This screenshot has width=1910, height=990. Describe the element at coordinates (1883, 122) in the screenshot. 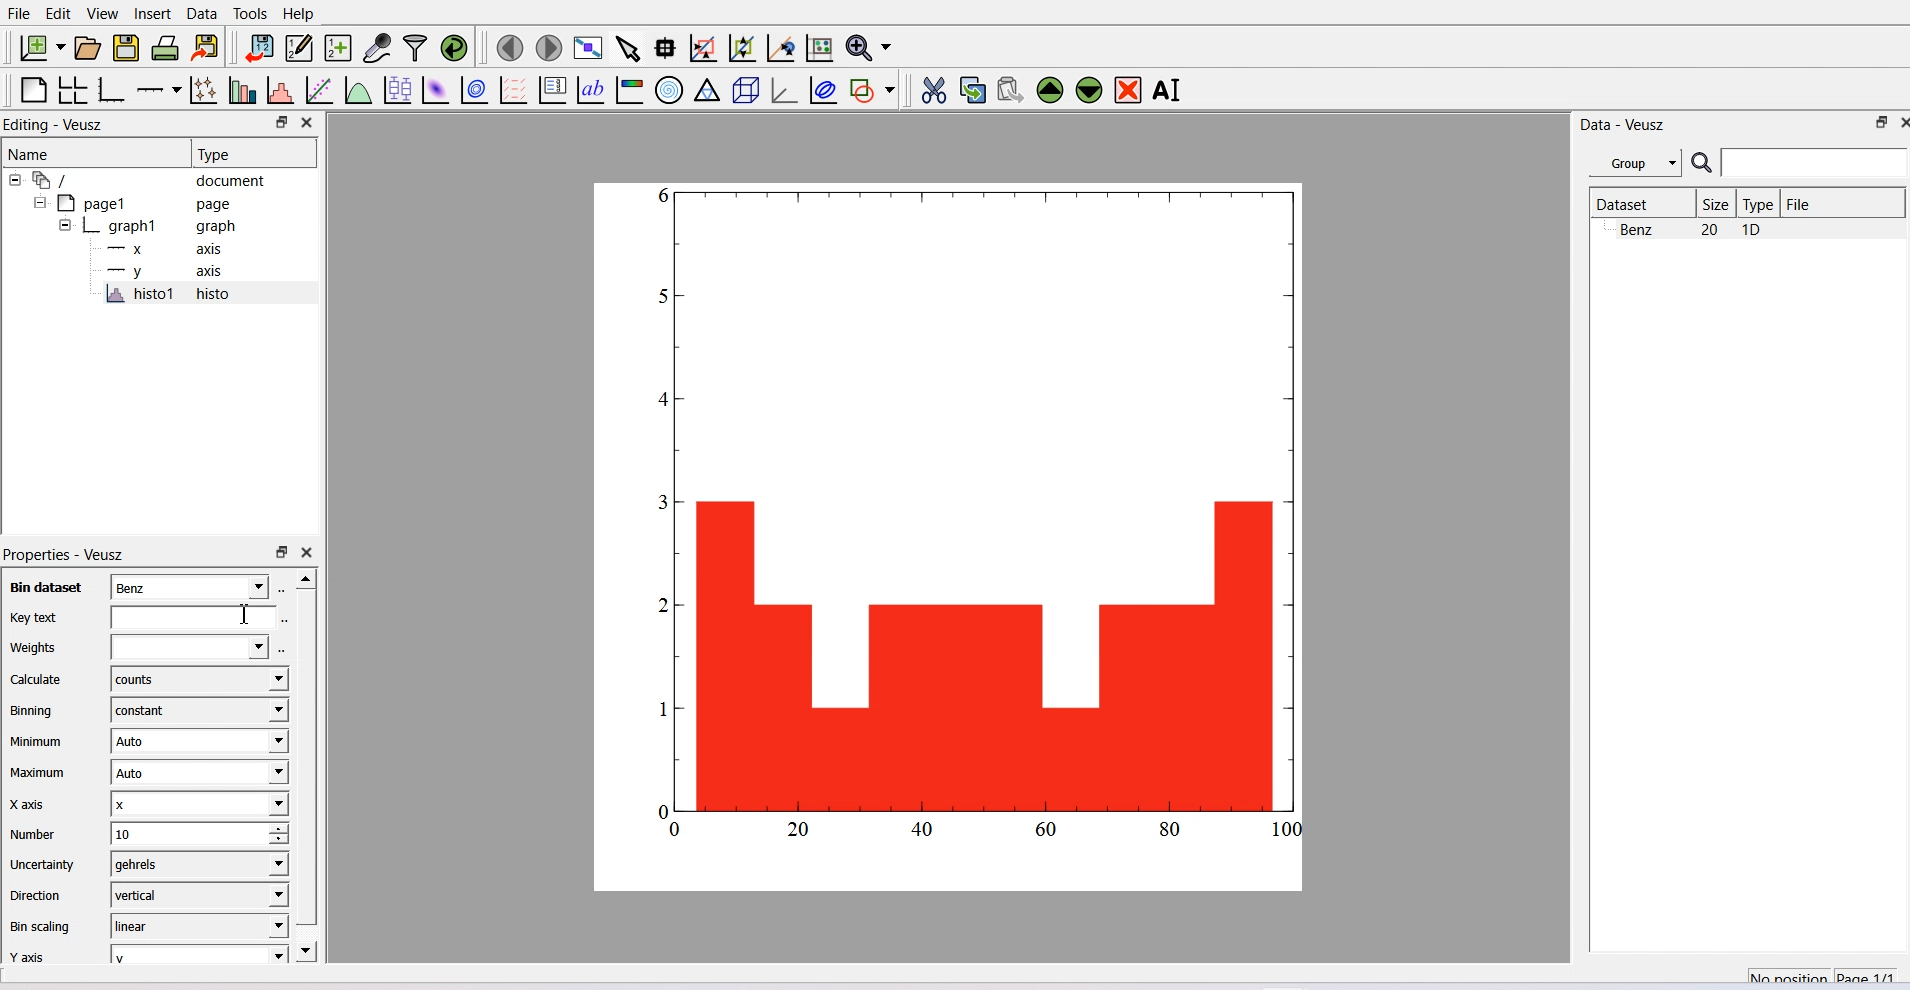

I see `Maximize` at that location.